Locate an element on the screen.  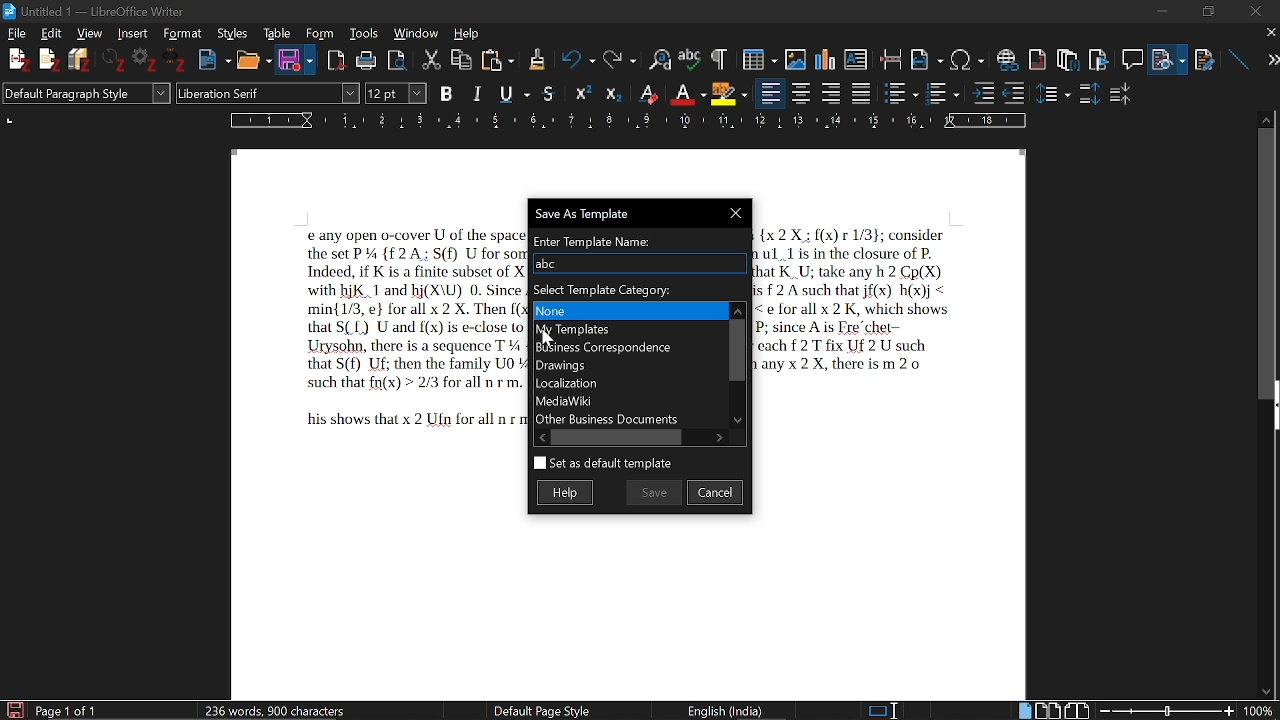
character highlighting option is located at coordinates (728, 92).